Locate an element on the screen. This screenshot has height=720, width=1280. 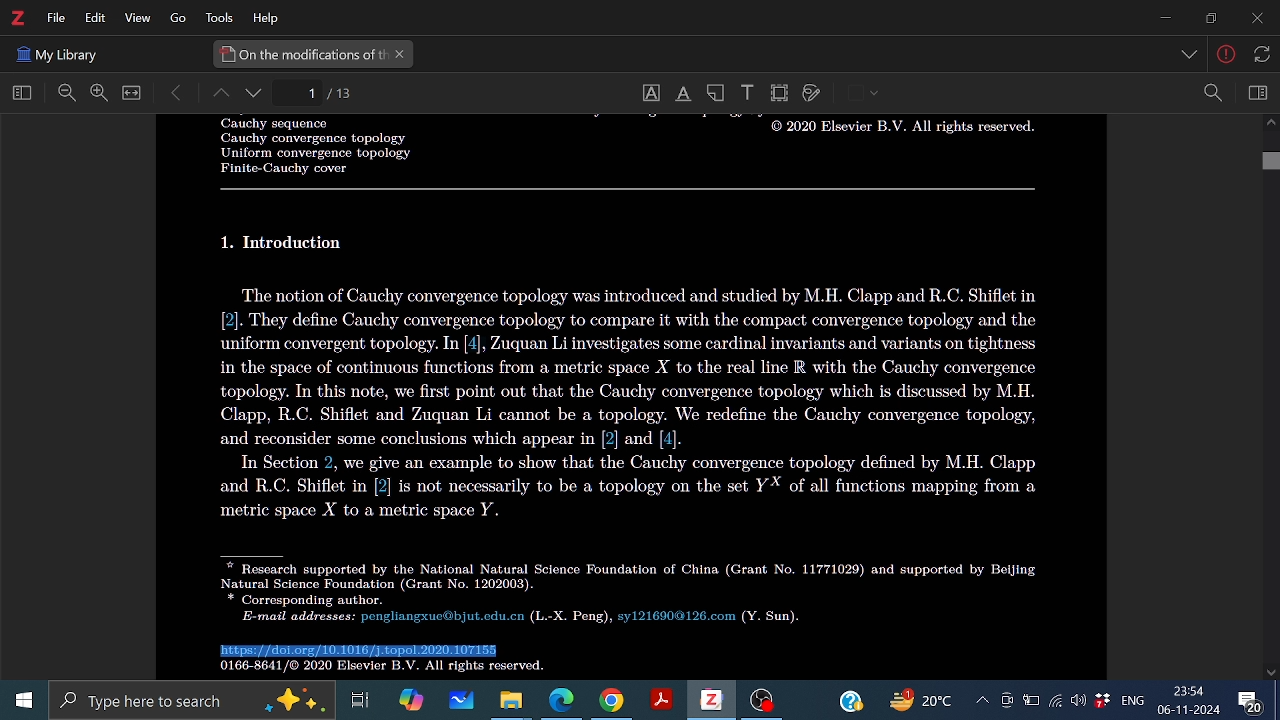
Tools is located at coordinates (216, 18).